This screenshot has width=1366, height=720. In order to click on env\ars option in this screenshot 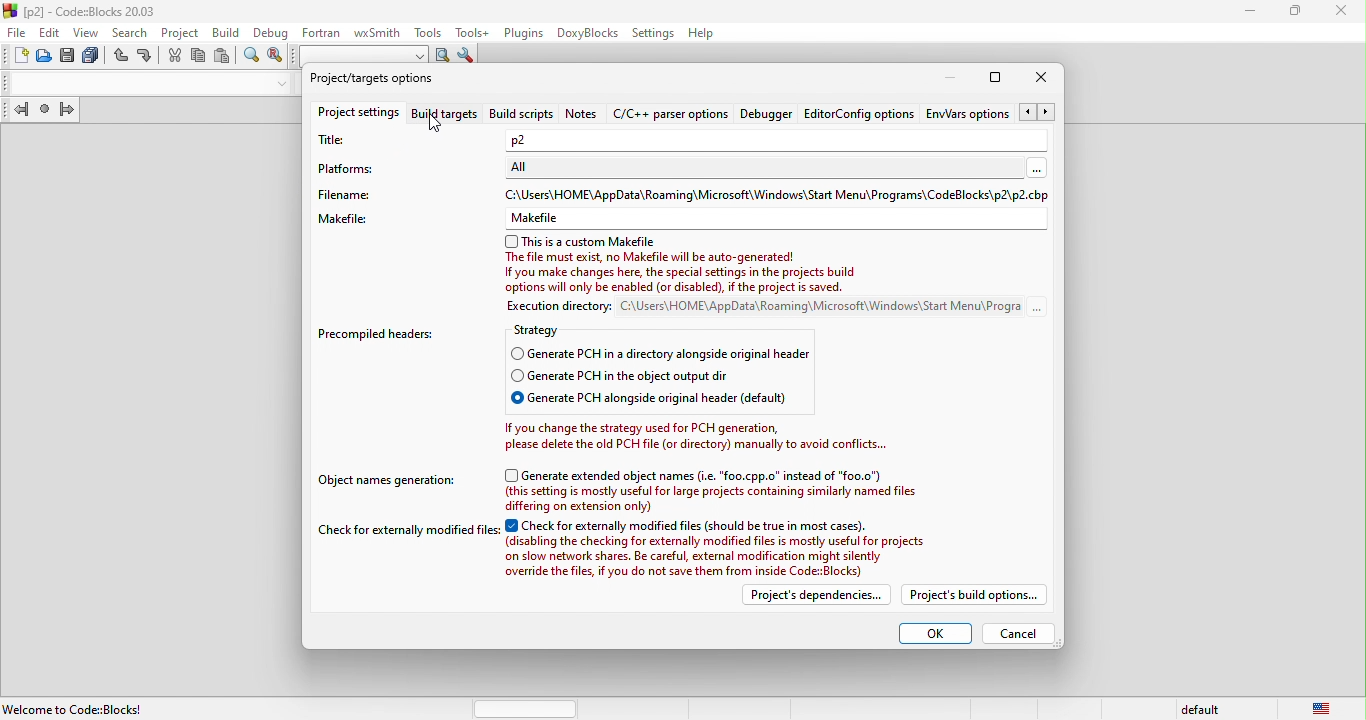, I will do `click(965, 114)`.